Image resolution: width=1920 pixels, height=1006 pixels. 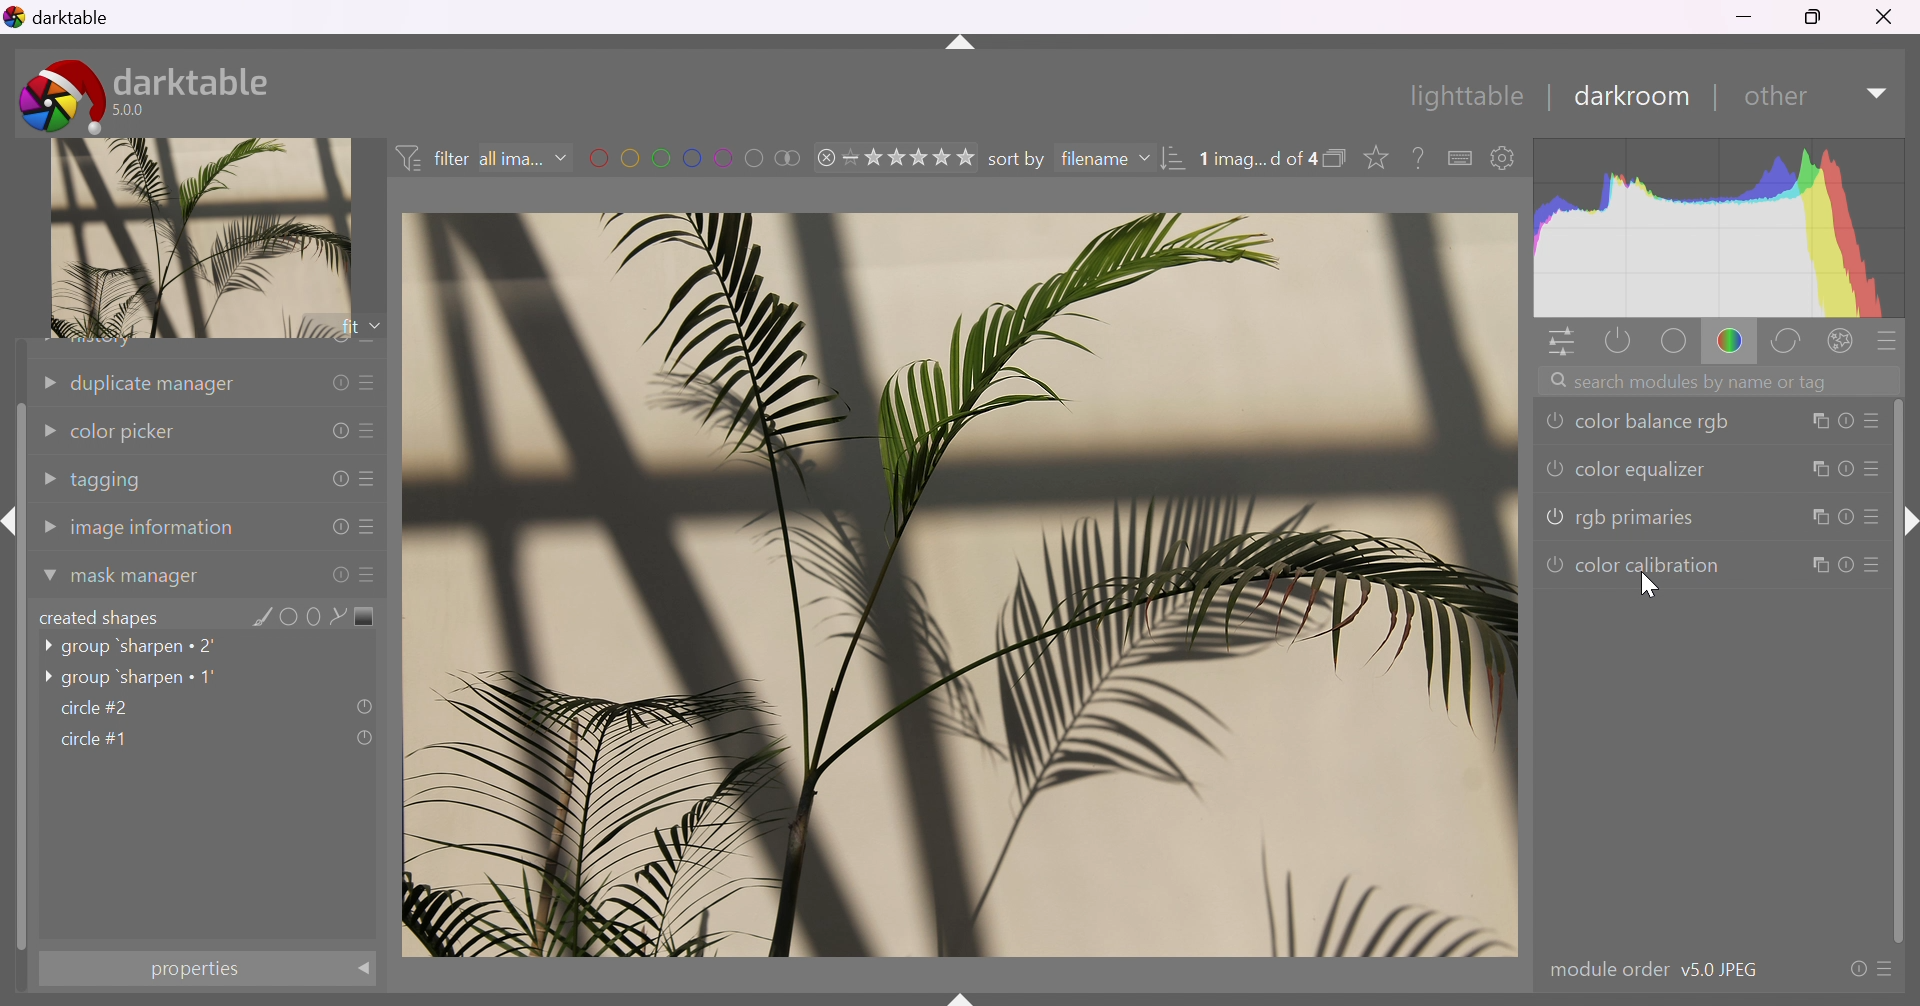 What do you see at coordinates (1458, 159) in the screenshot?
I see `keyboard shortcuts` at bounding box center [1458, 159].